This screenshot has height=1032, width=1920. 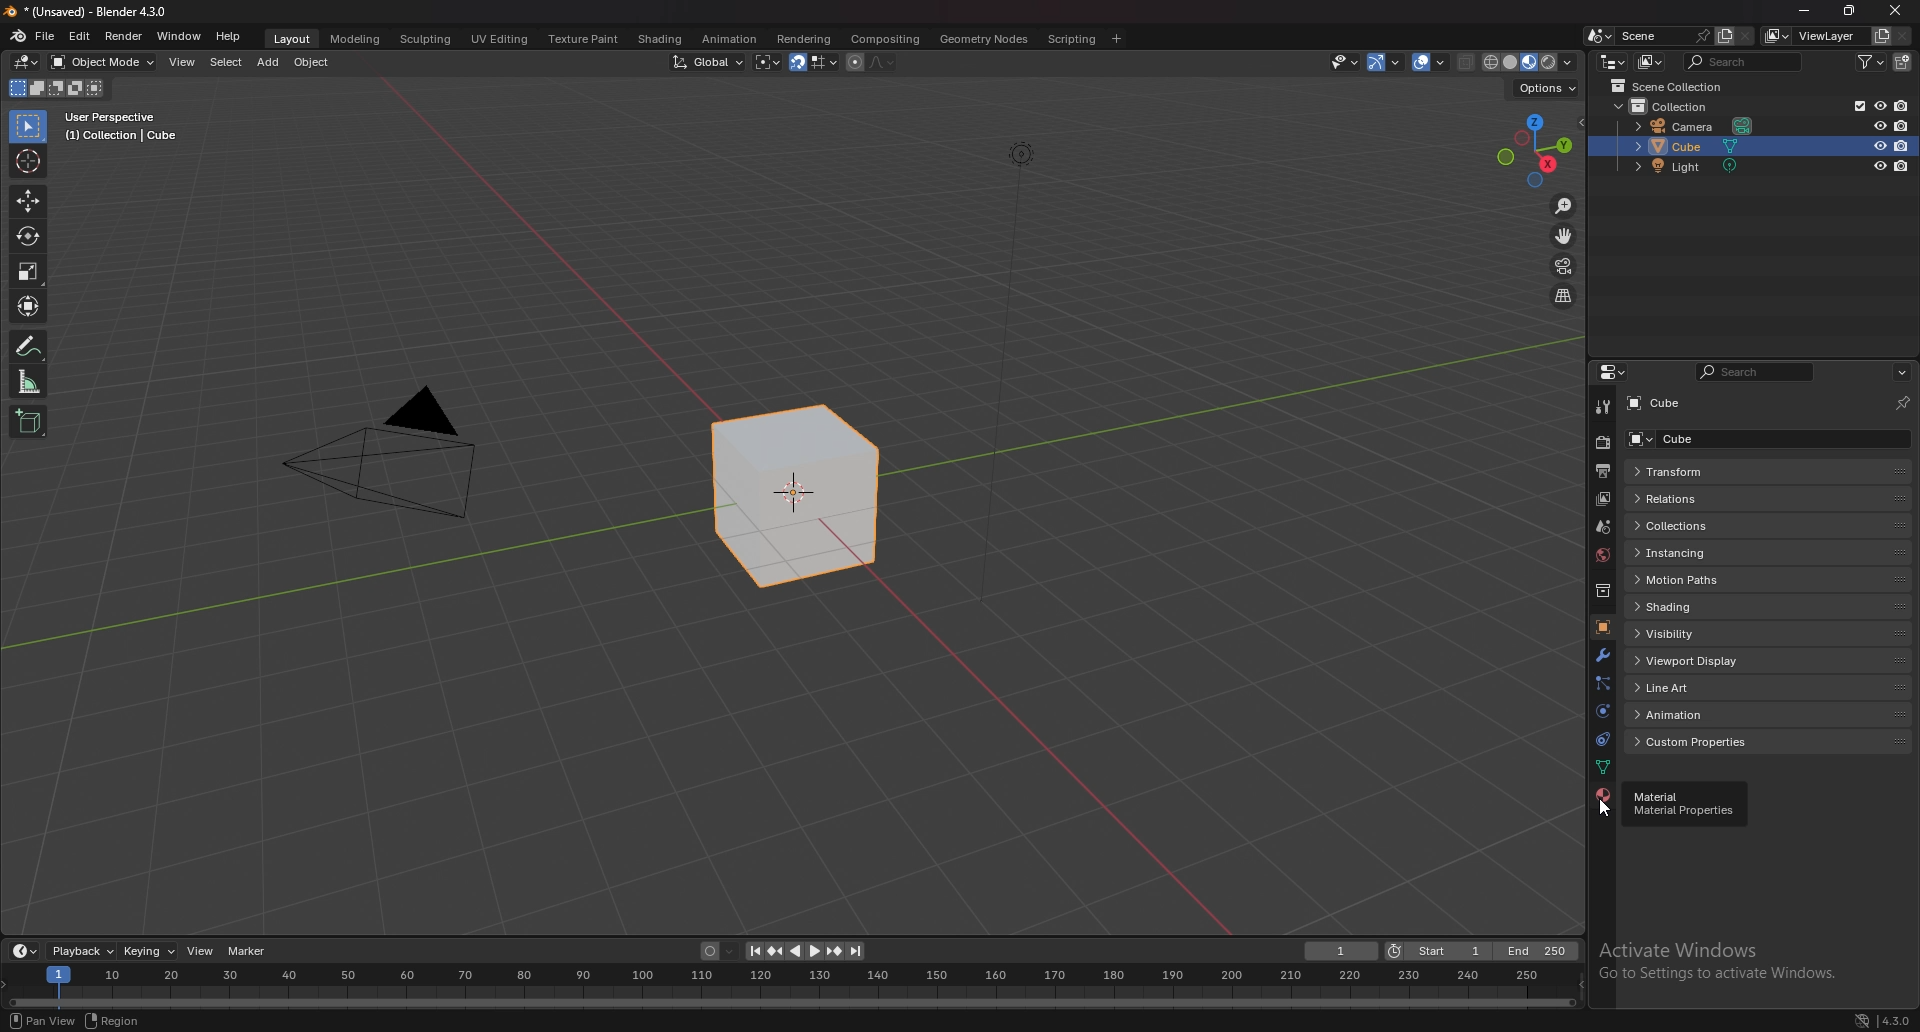 What do you see at coordinates (1613, 61) in the screenshot?
I see `editor type` at bounding box center [1613, 61].